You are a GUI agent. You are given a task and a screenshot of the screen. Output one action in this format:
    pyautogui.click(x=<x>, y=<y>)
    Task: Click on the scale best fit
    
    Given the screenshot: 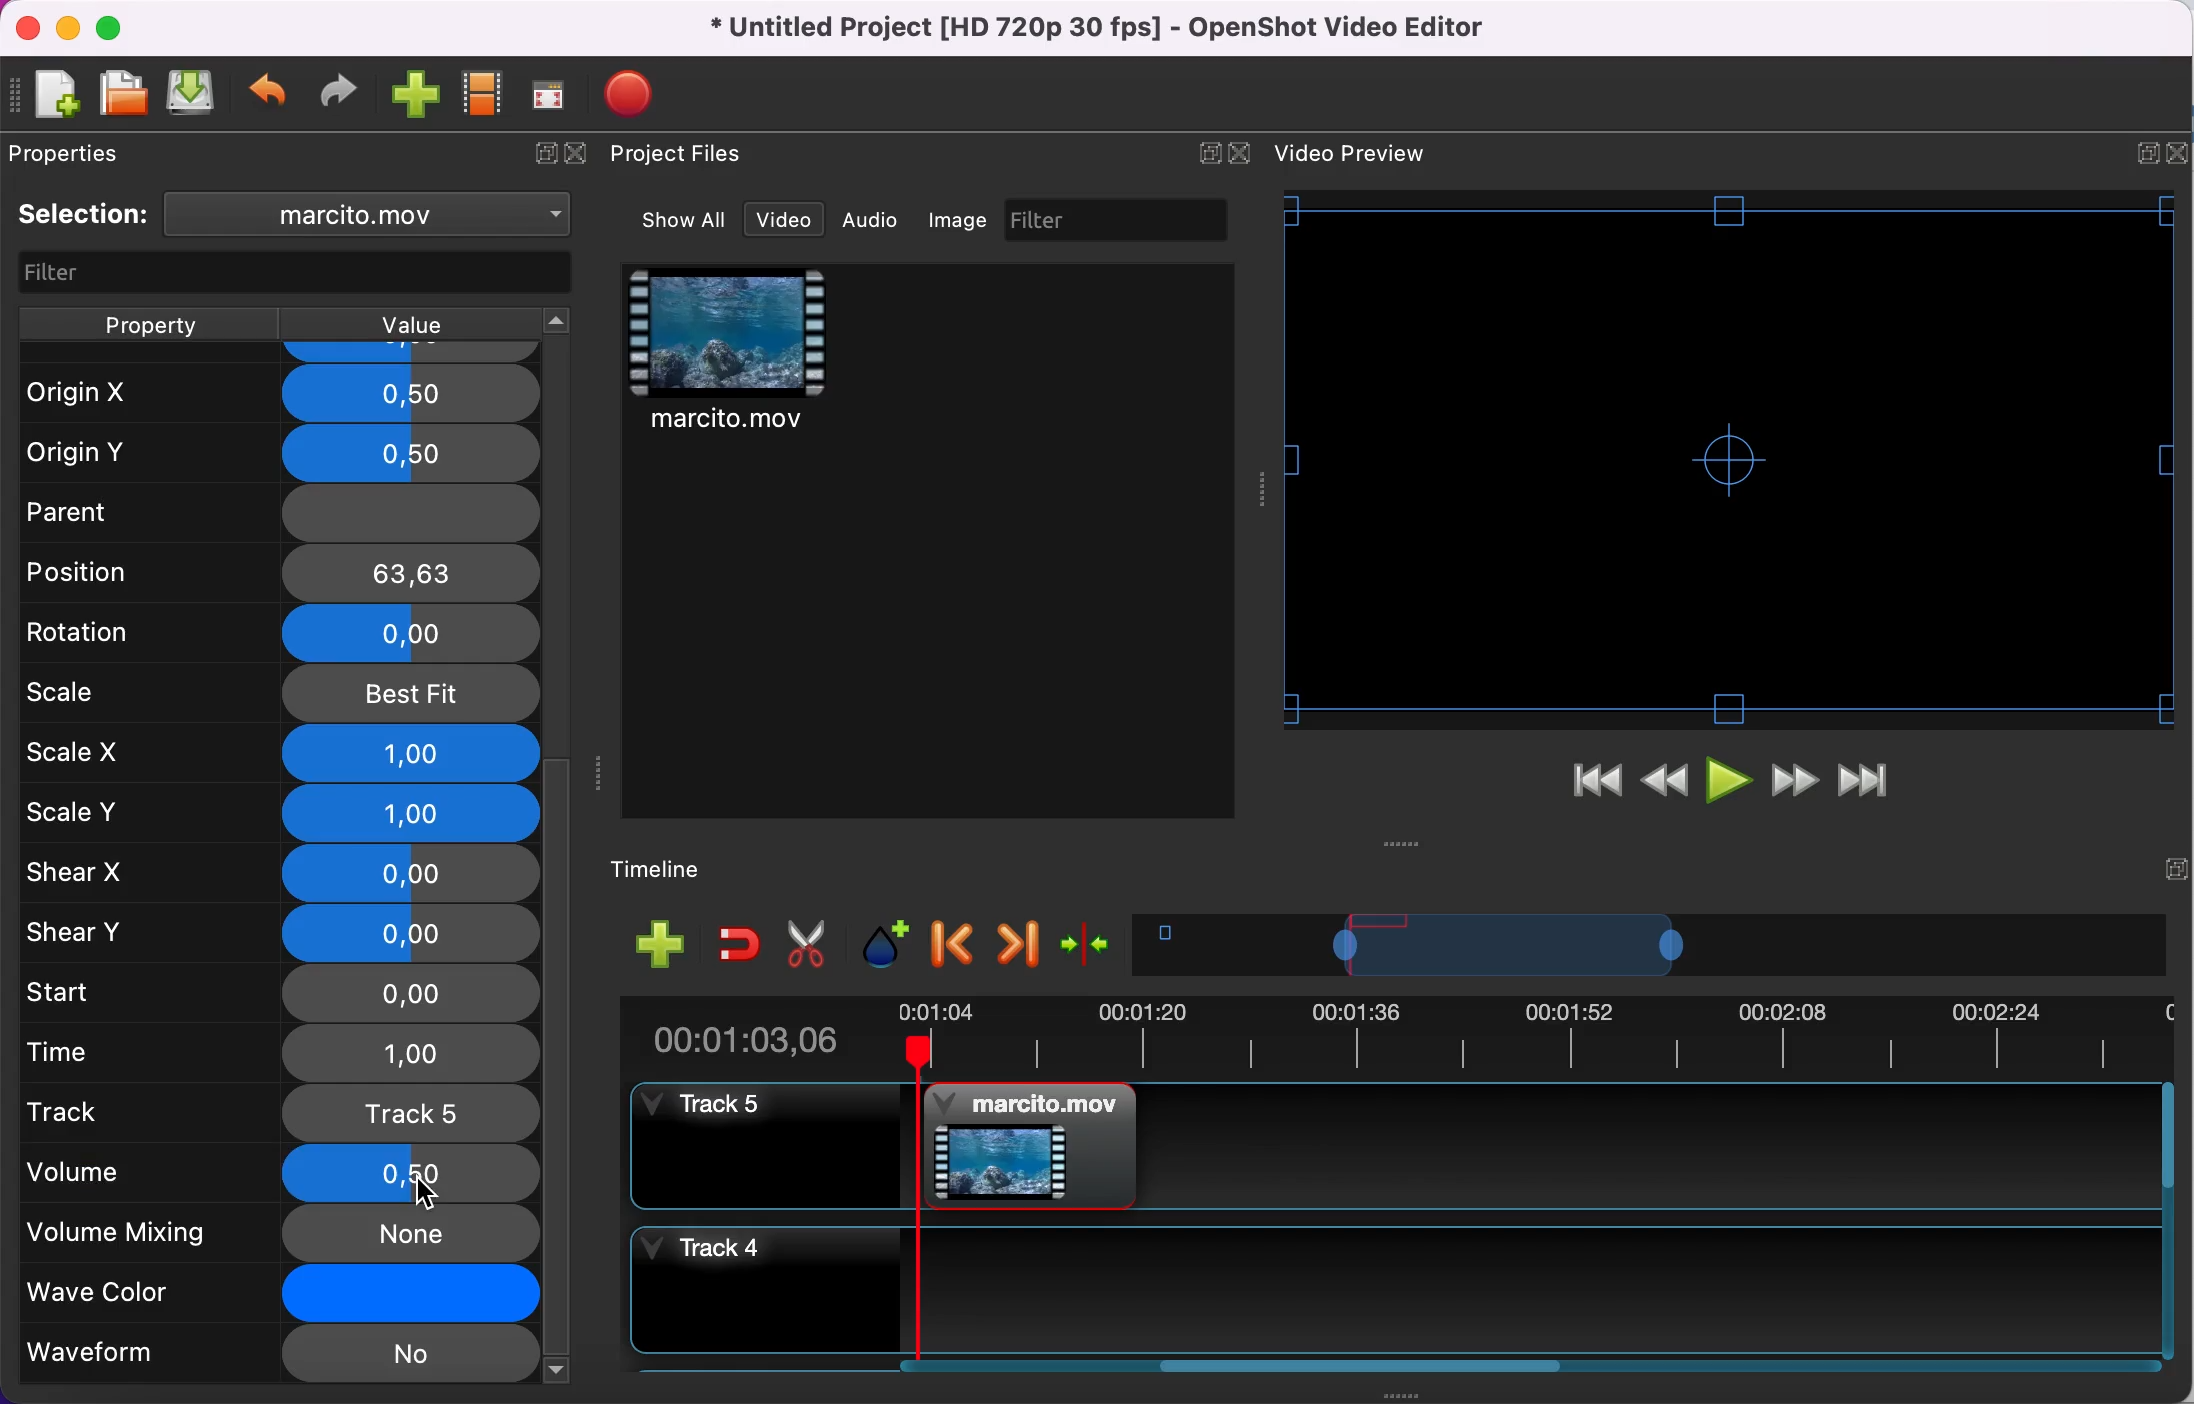 What is the action you would take?
    pyautogui.click(x=281, y=695)
    